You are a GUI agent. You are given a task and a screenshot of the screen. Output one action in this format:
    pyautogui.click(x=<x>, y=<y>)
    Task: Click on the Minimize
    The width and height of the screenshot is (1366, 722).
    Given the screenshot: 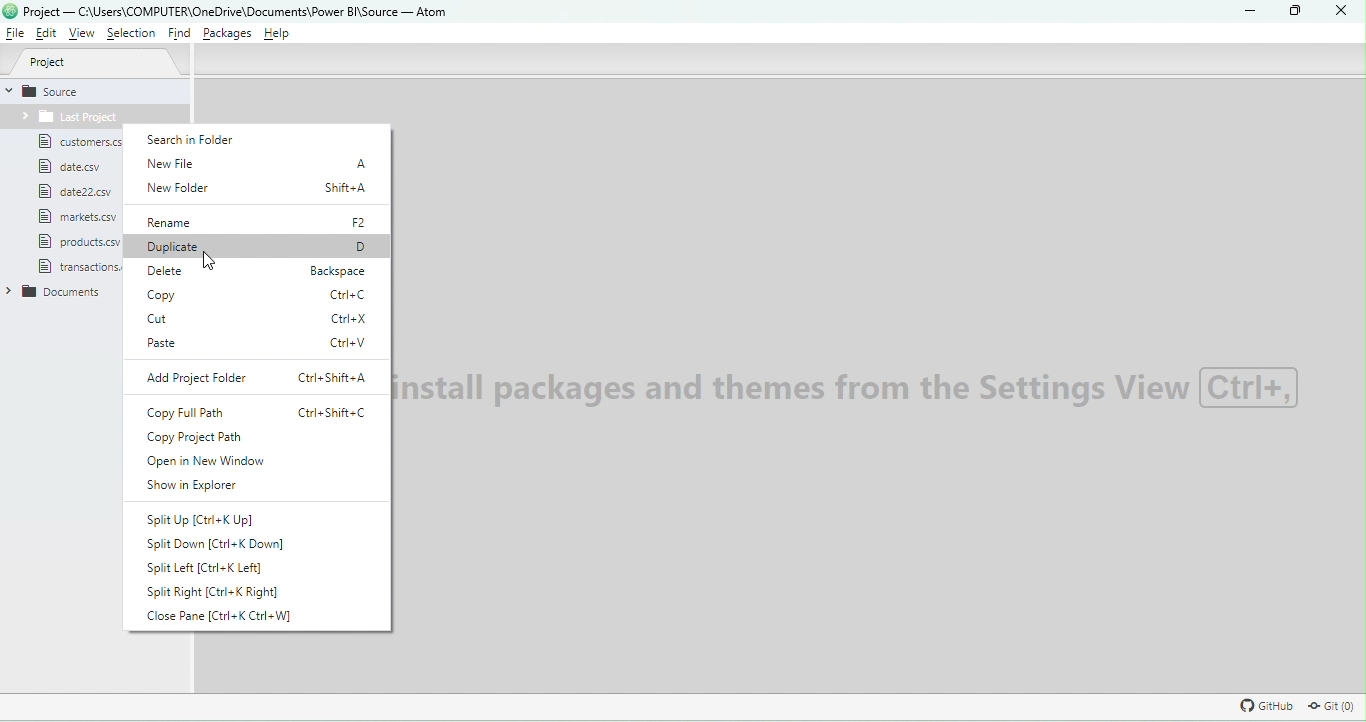 What is the action you would take?
    pyautogui.click(x=1255, y=12)
    